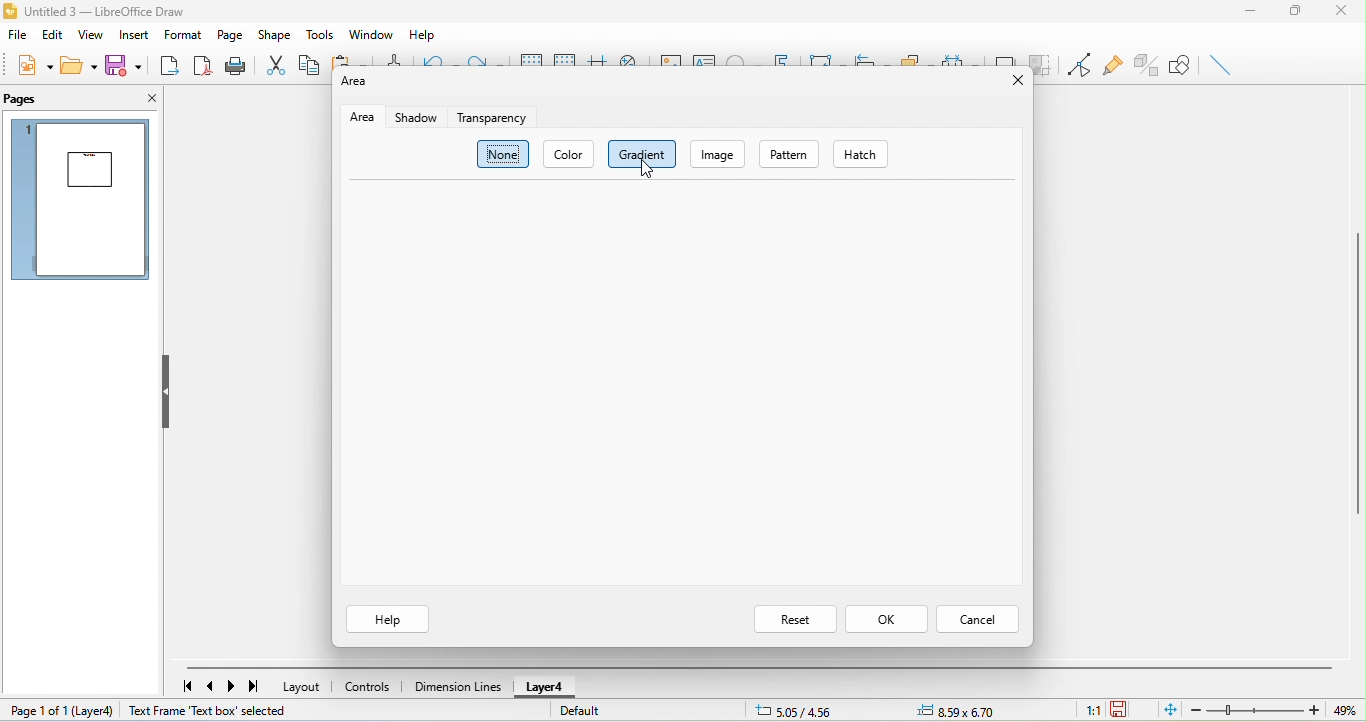  I want to click on print, so click(238, 67).